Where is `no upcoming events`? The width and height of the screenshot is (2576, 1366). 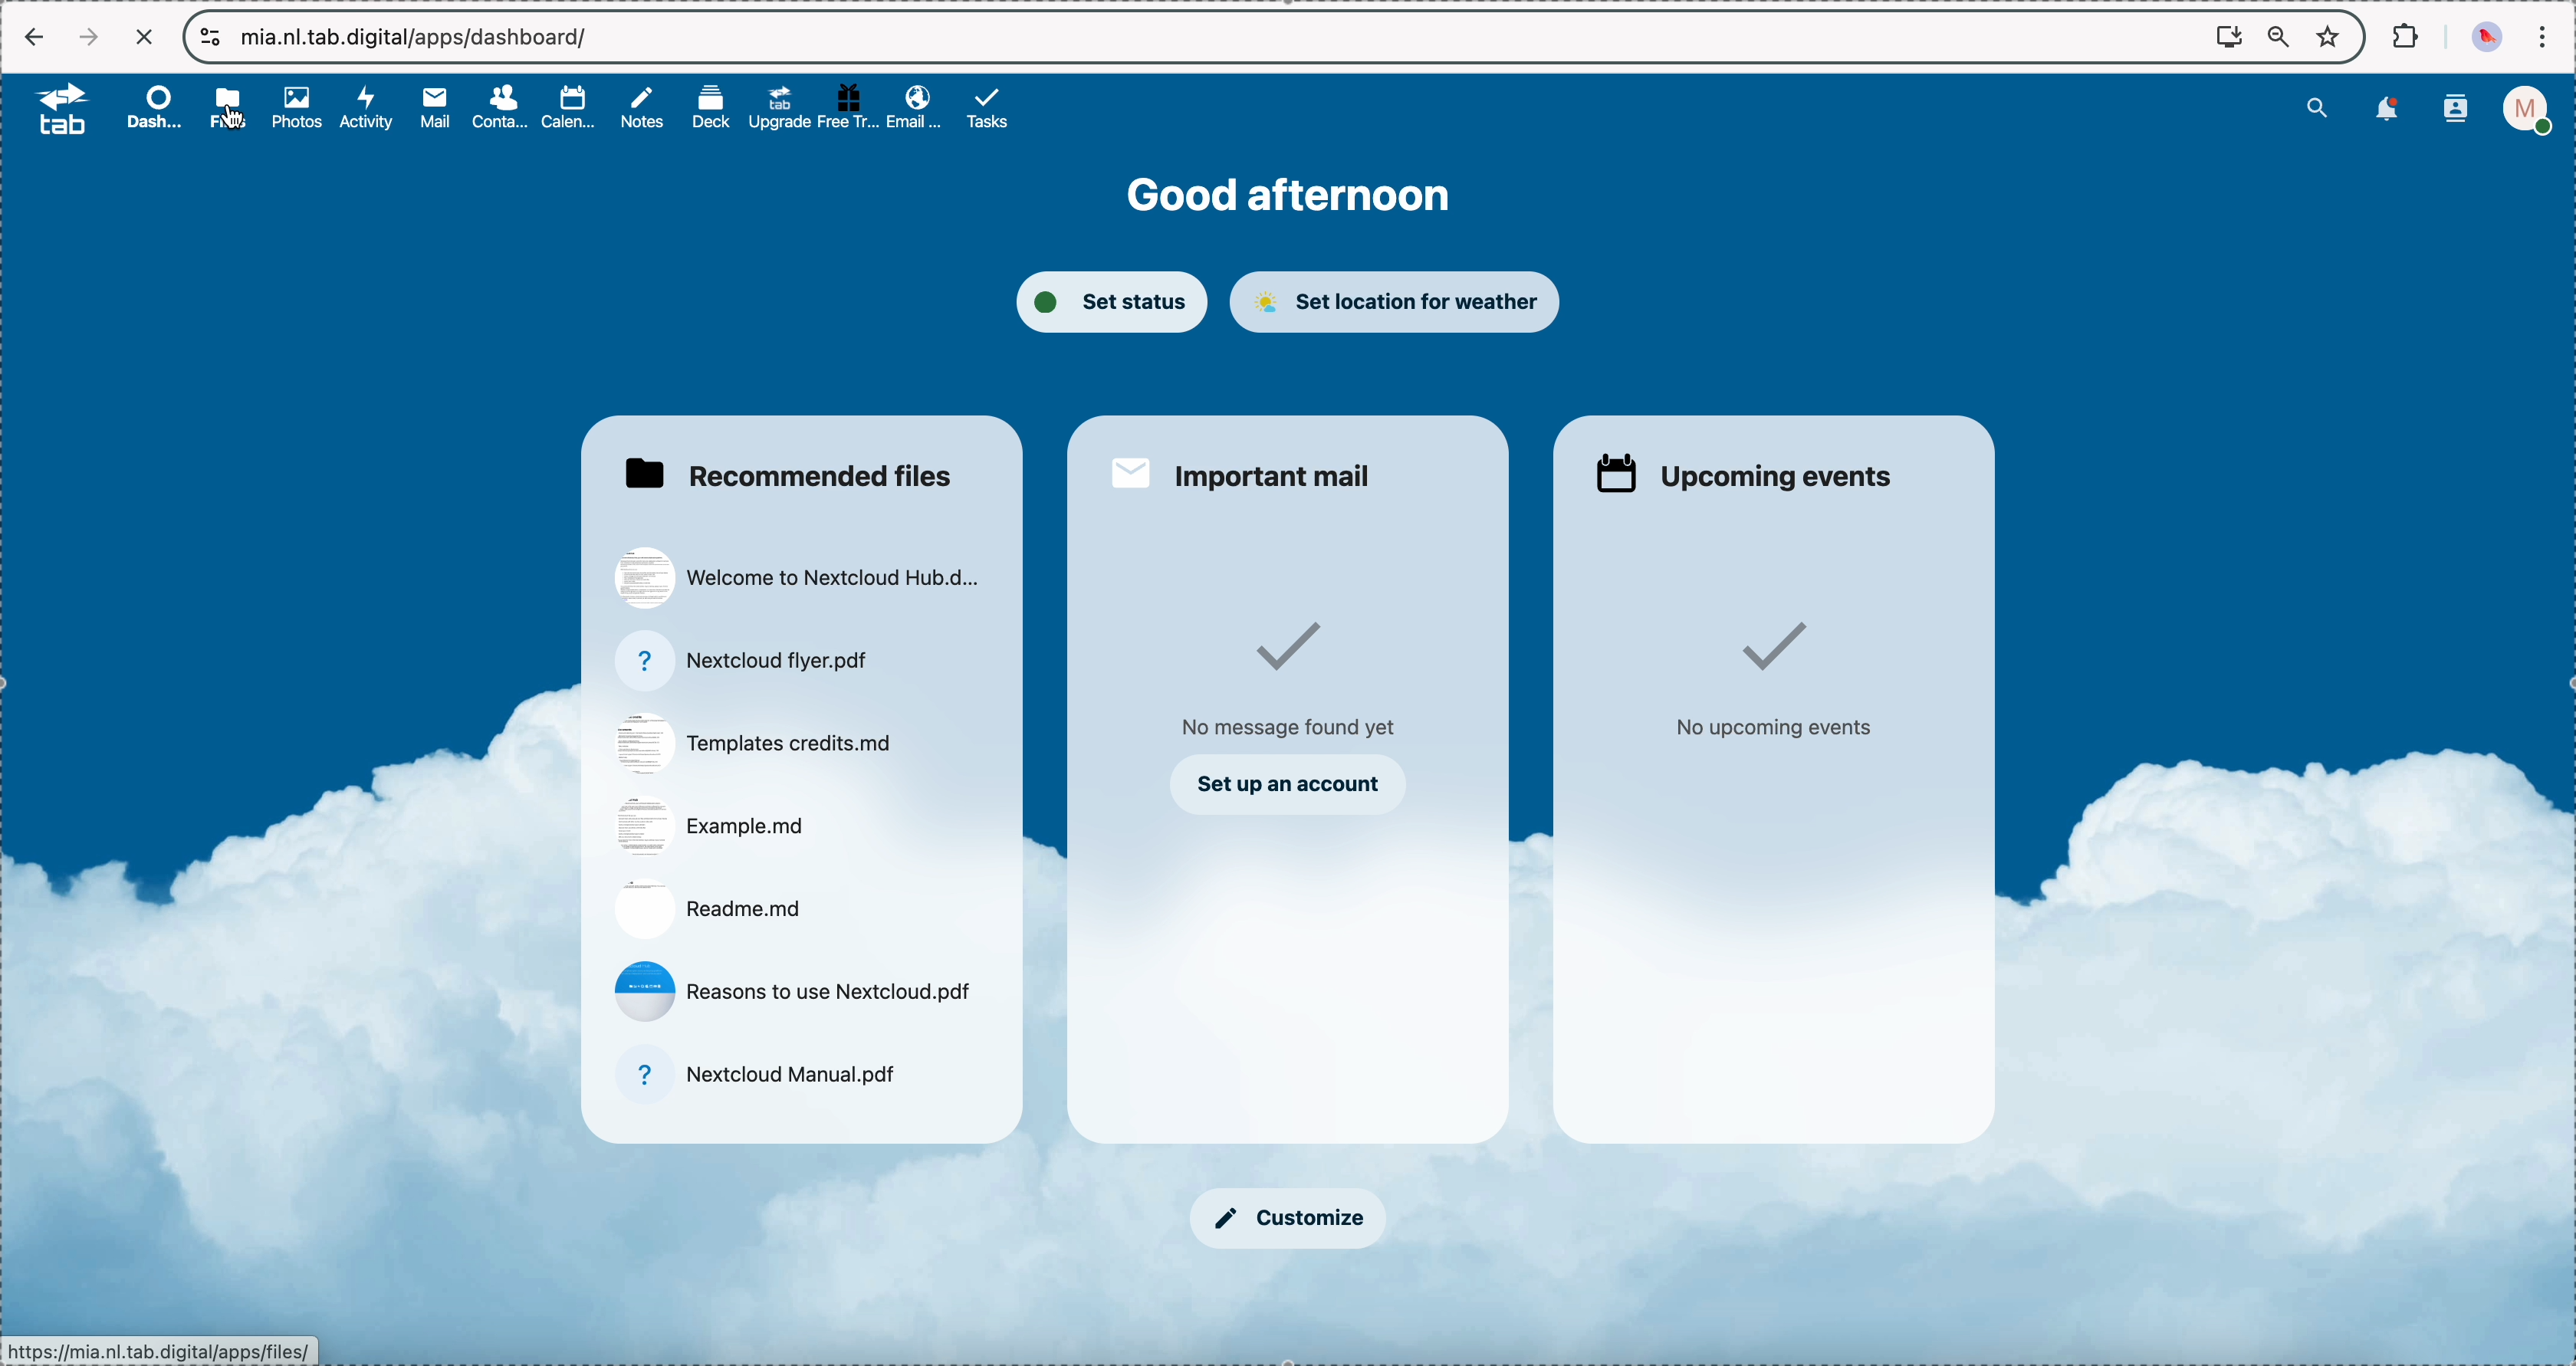 no upcoming events is located at coordinates (1776, 682).